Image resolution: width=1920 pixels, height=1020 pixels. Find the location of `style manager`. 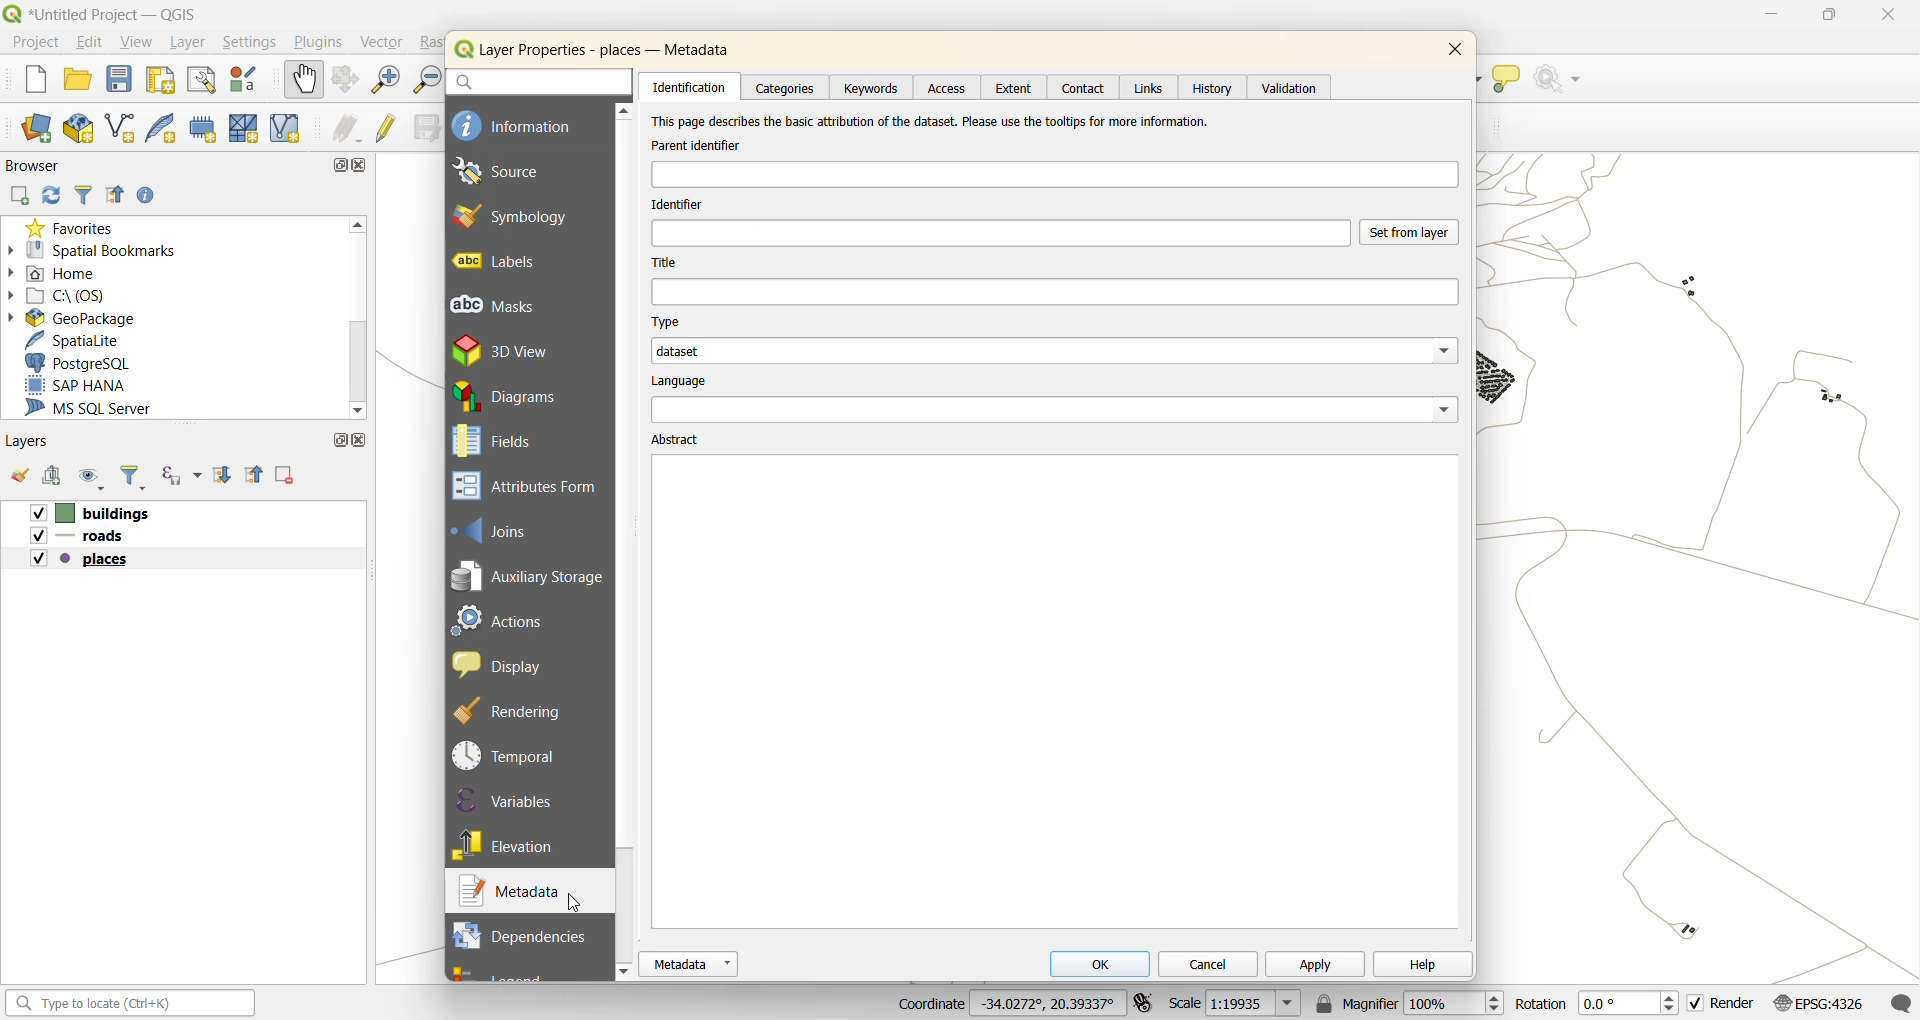

style manager is located at coordinates (250, 81).